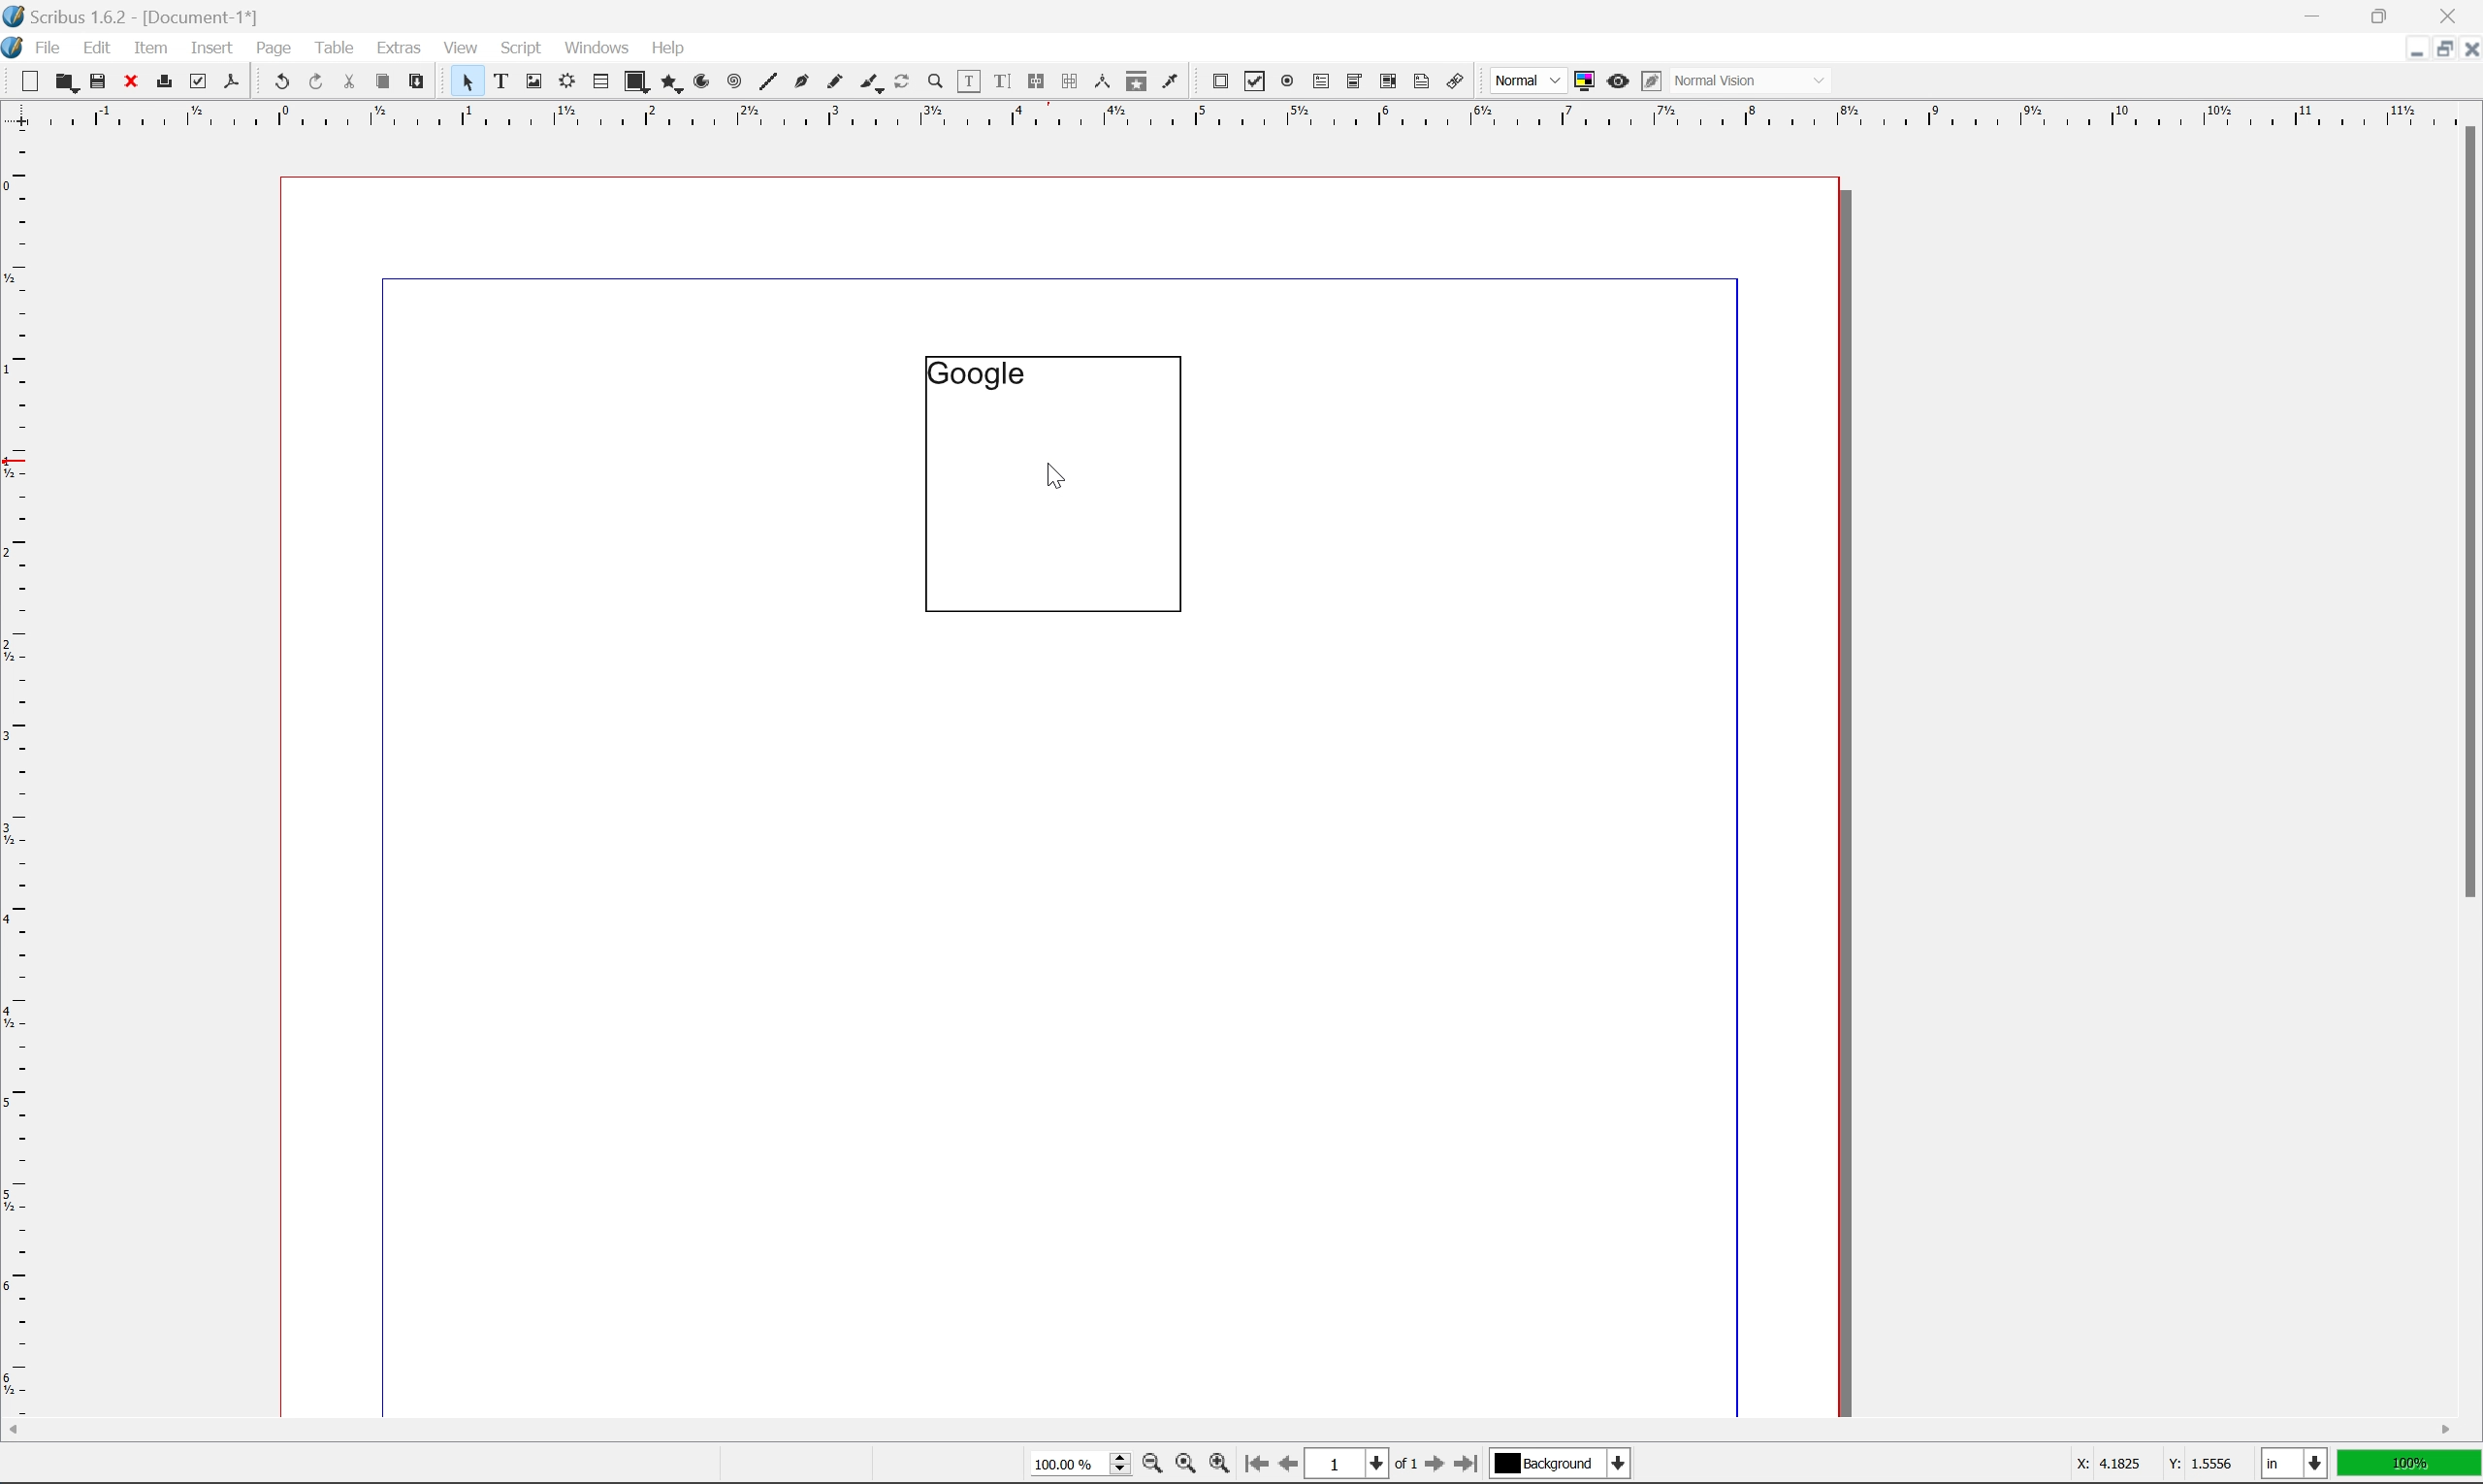  Describe the element at coordinates (768, 83) in the screenshot. I see `line` at that location.